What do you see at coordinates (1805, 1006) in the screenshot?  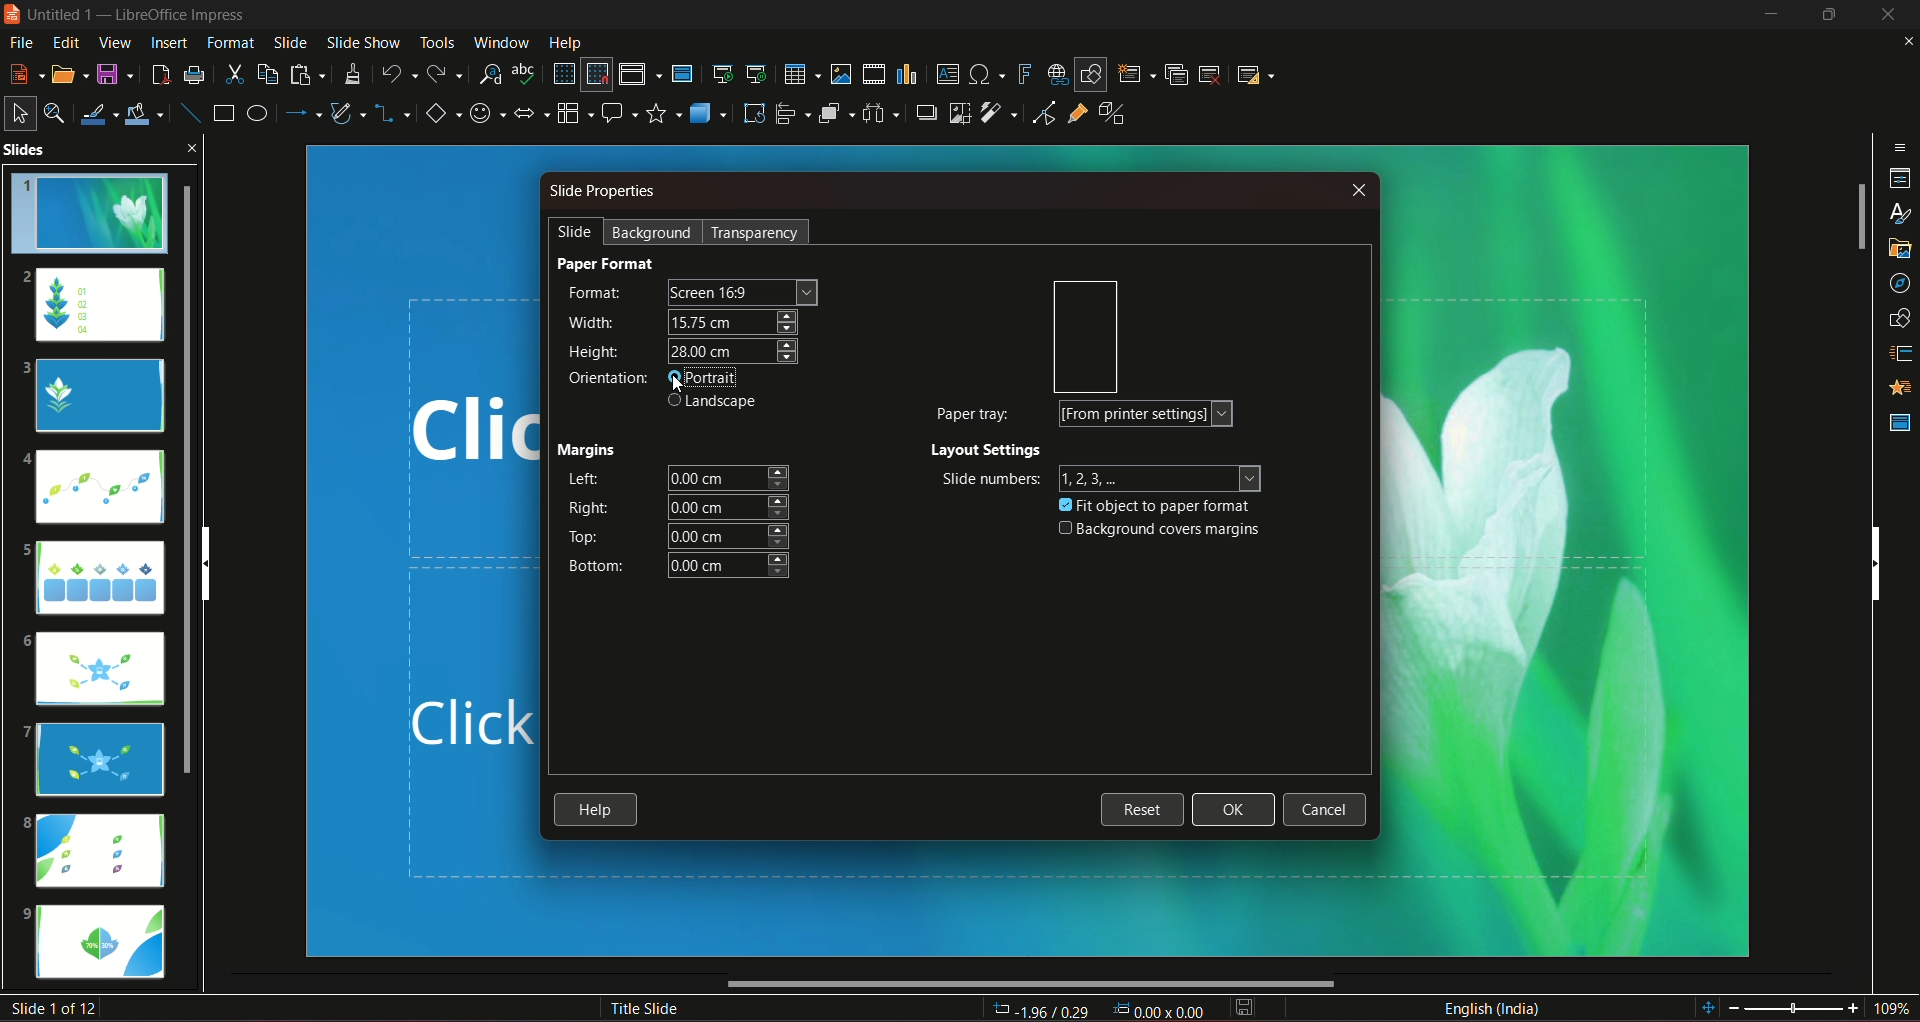 I see `zoom` at bounding box center [1805, 1006].